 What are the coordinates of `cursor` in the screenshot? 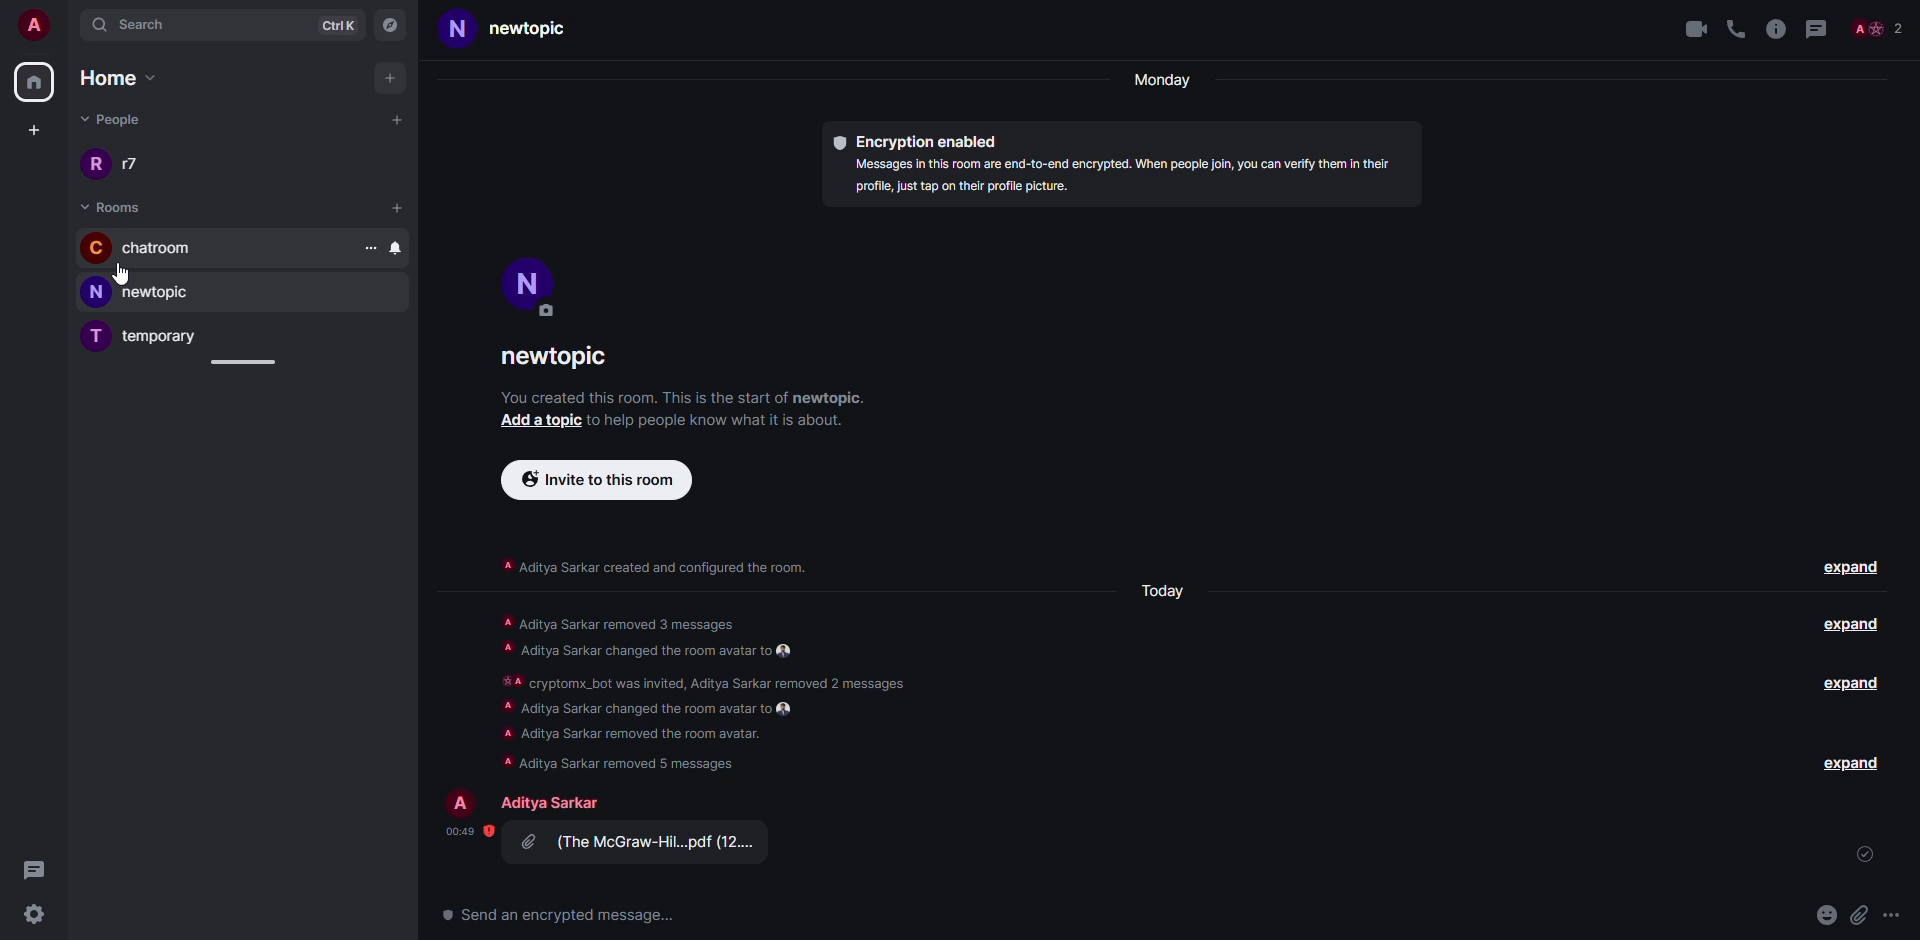 It's located at (120, 273).